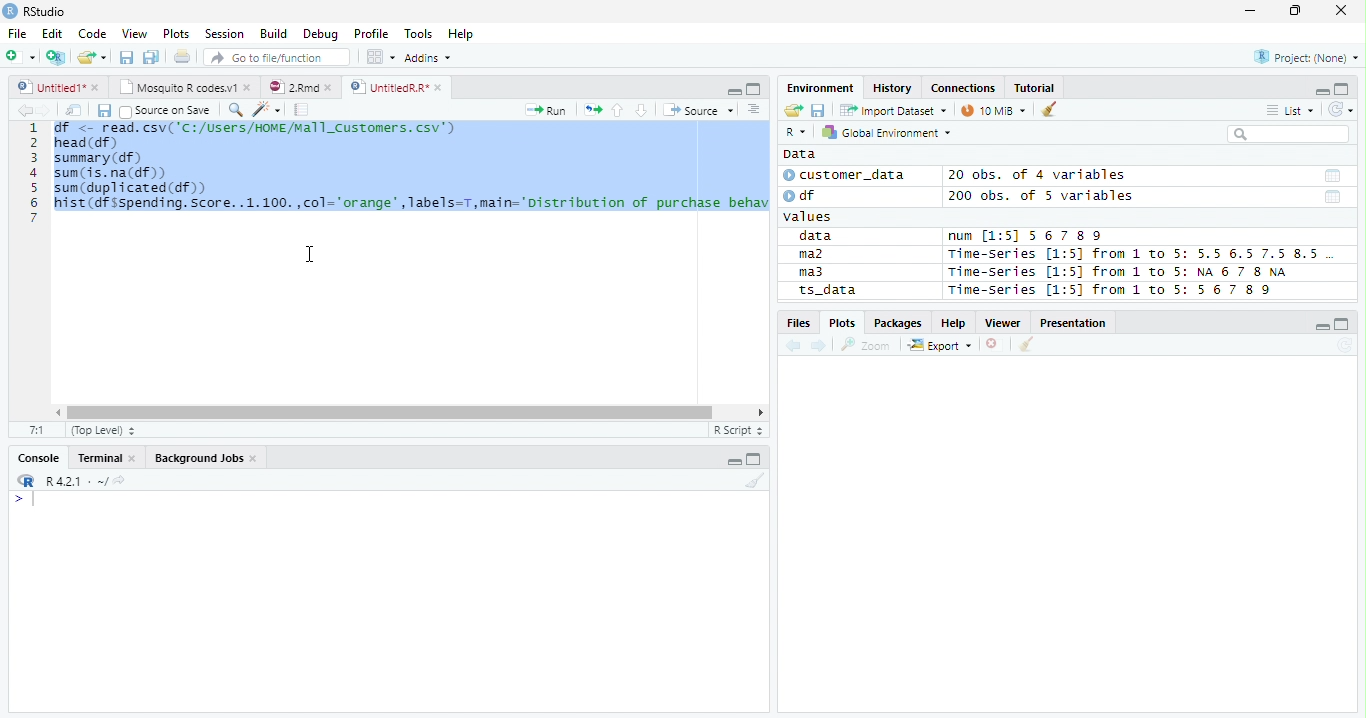 Image resolution: width=1366 pixels, height=718 pixels. What do you see at coordinates (1298, 11) in the screenshot?
I see `Restore Down` at bounding box center [1298, 11].